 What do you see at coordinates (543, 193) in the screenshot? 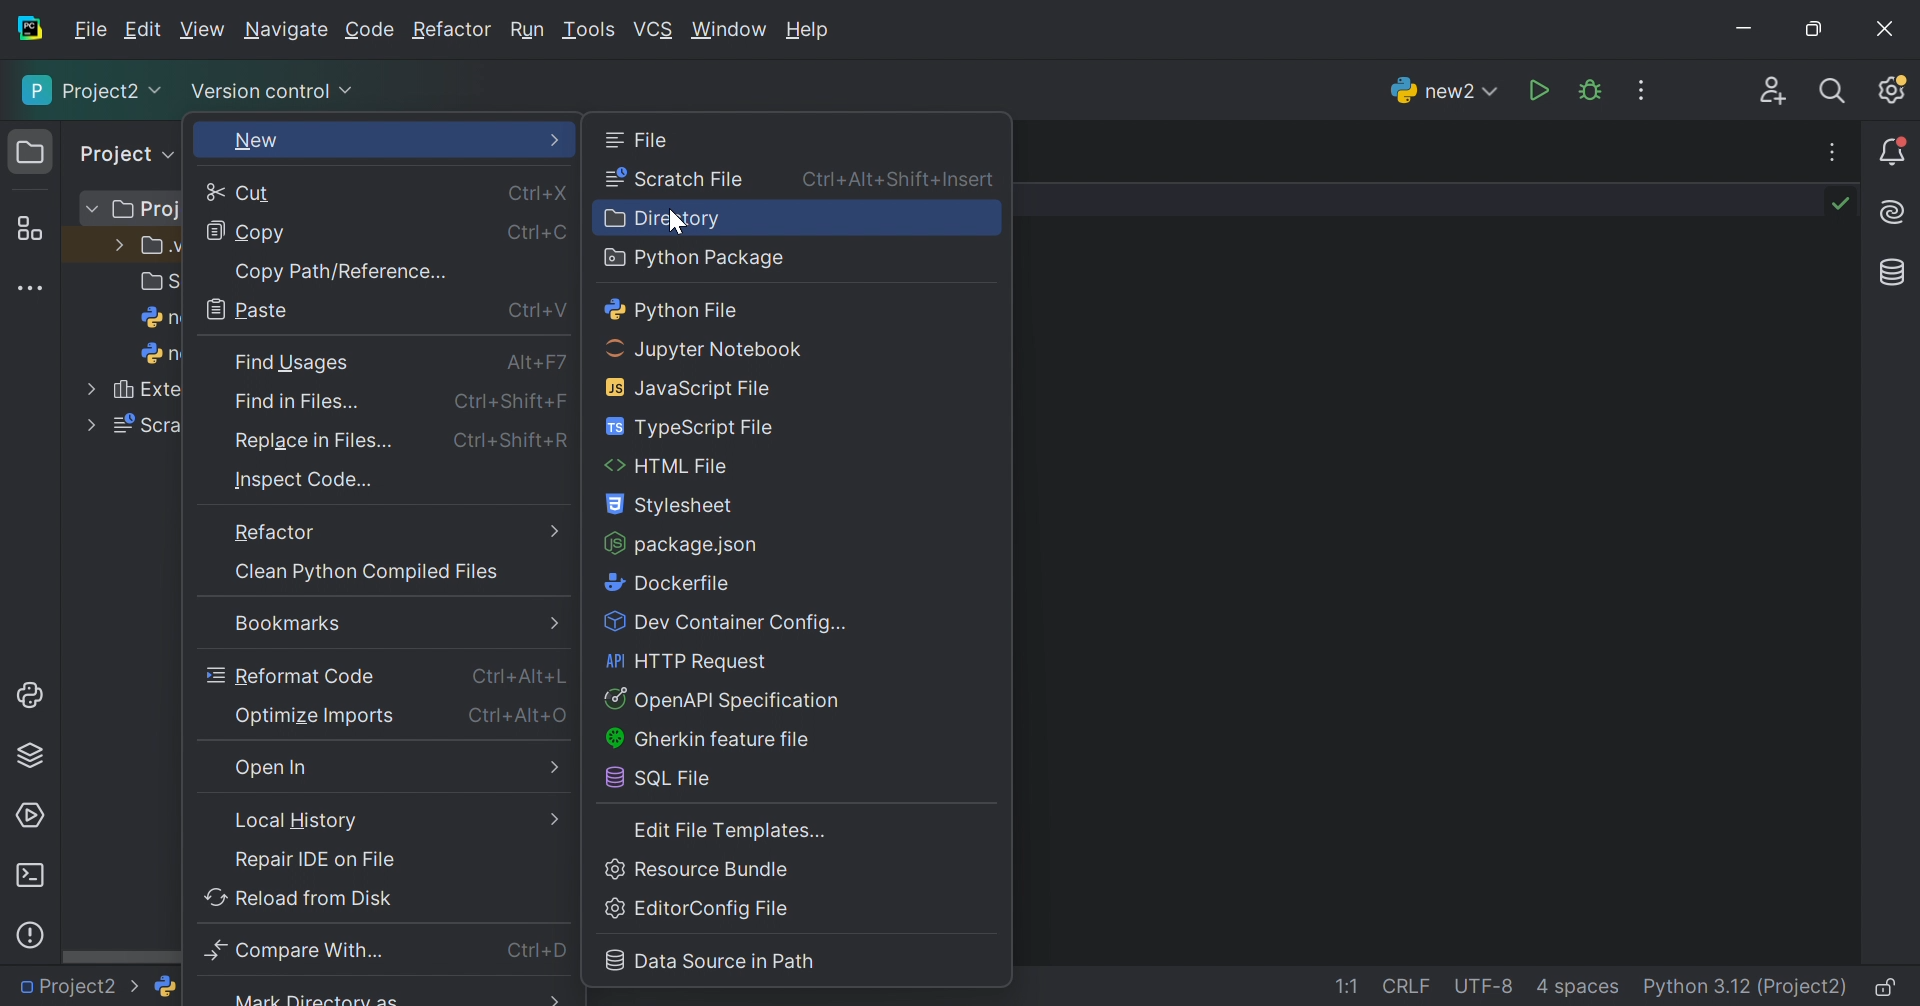
I see `Ctrl+X` at bounding box center [543, 193].